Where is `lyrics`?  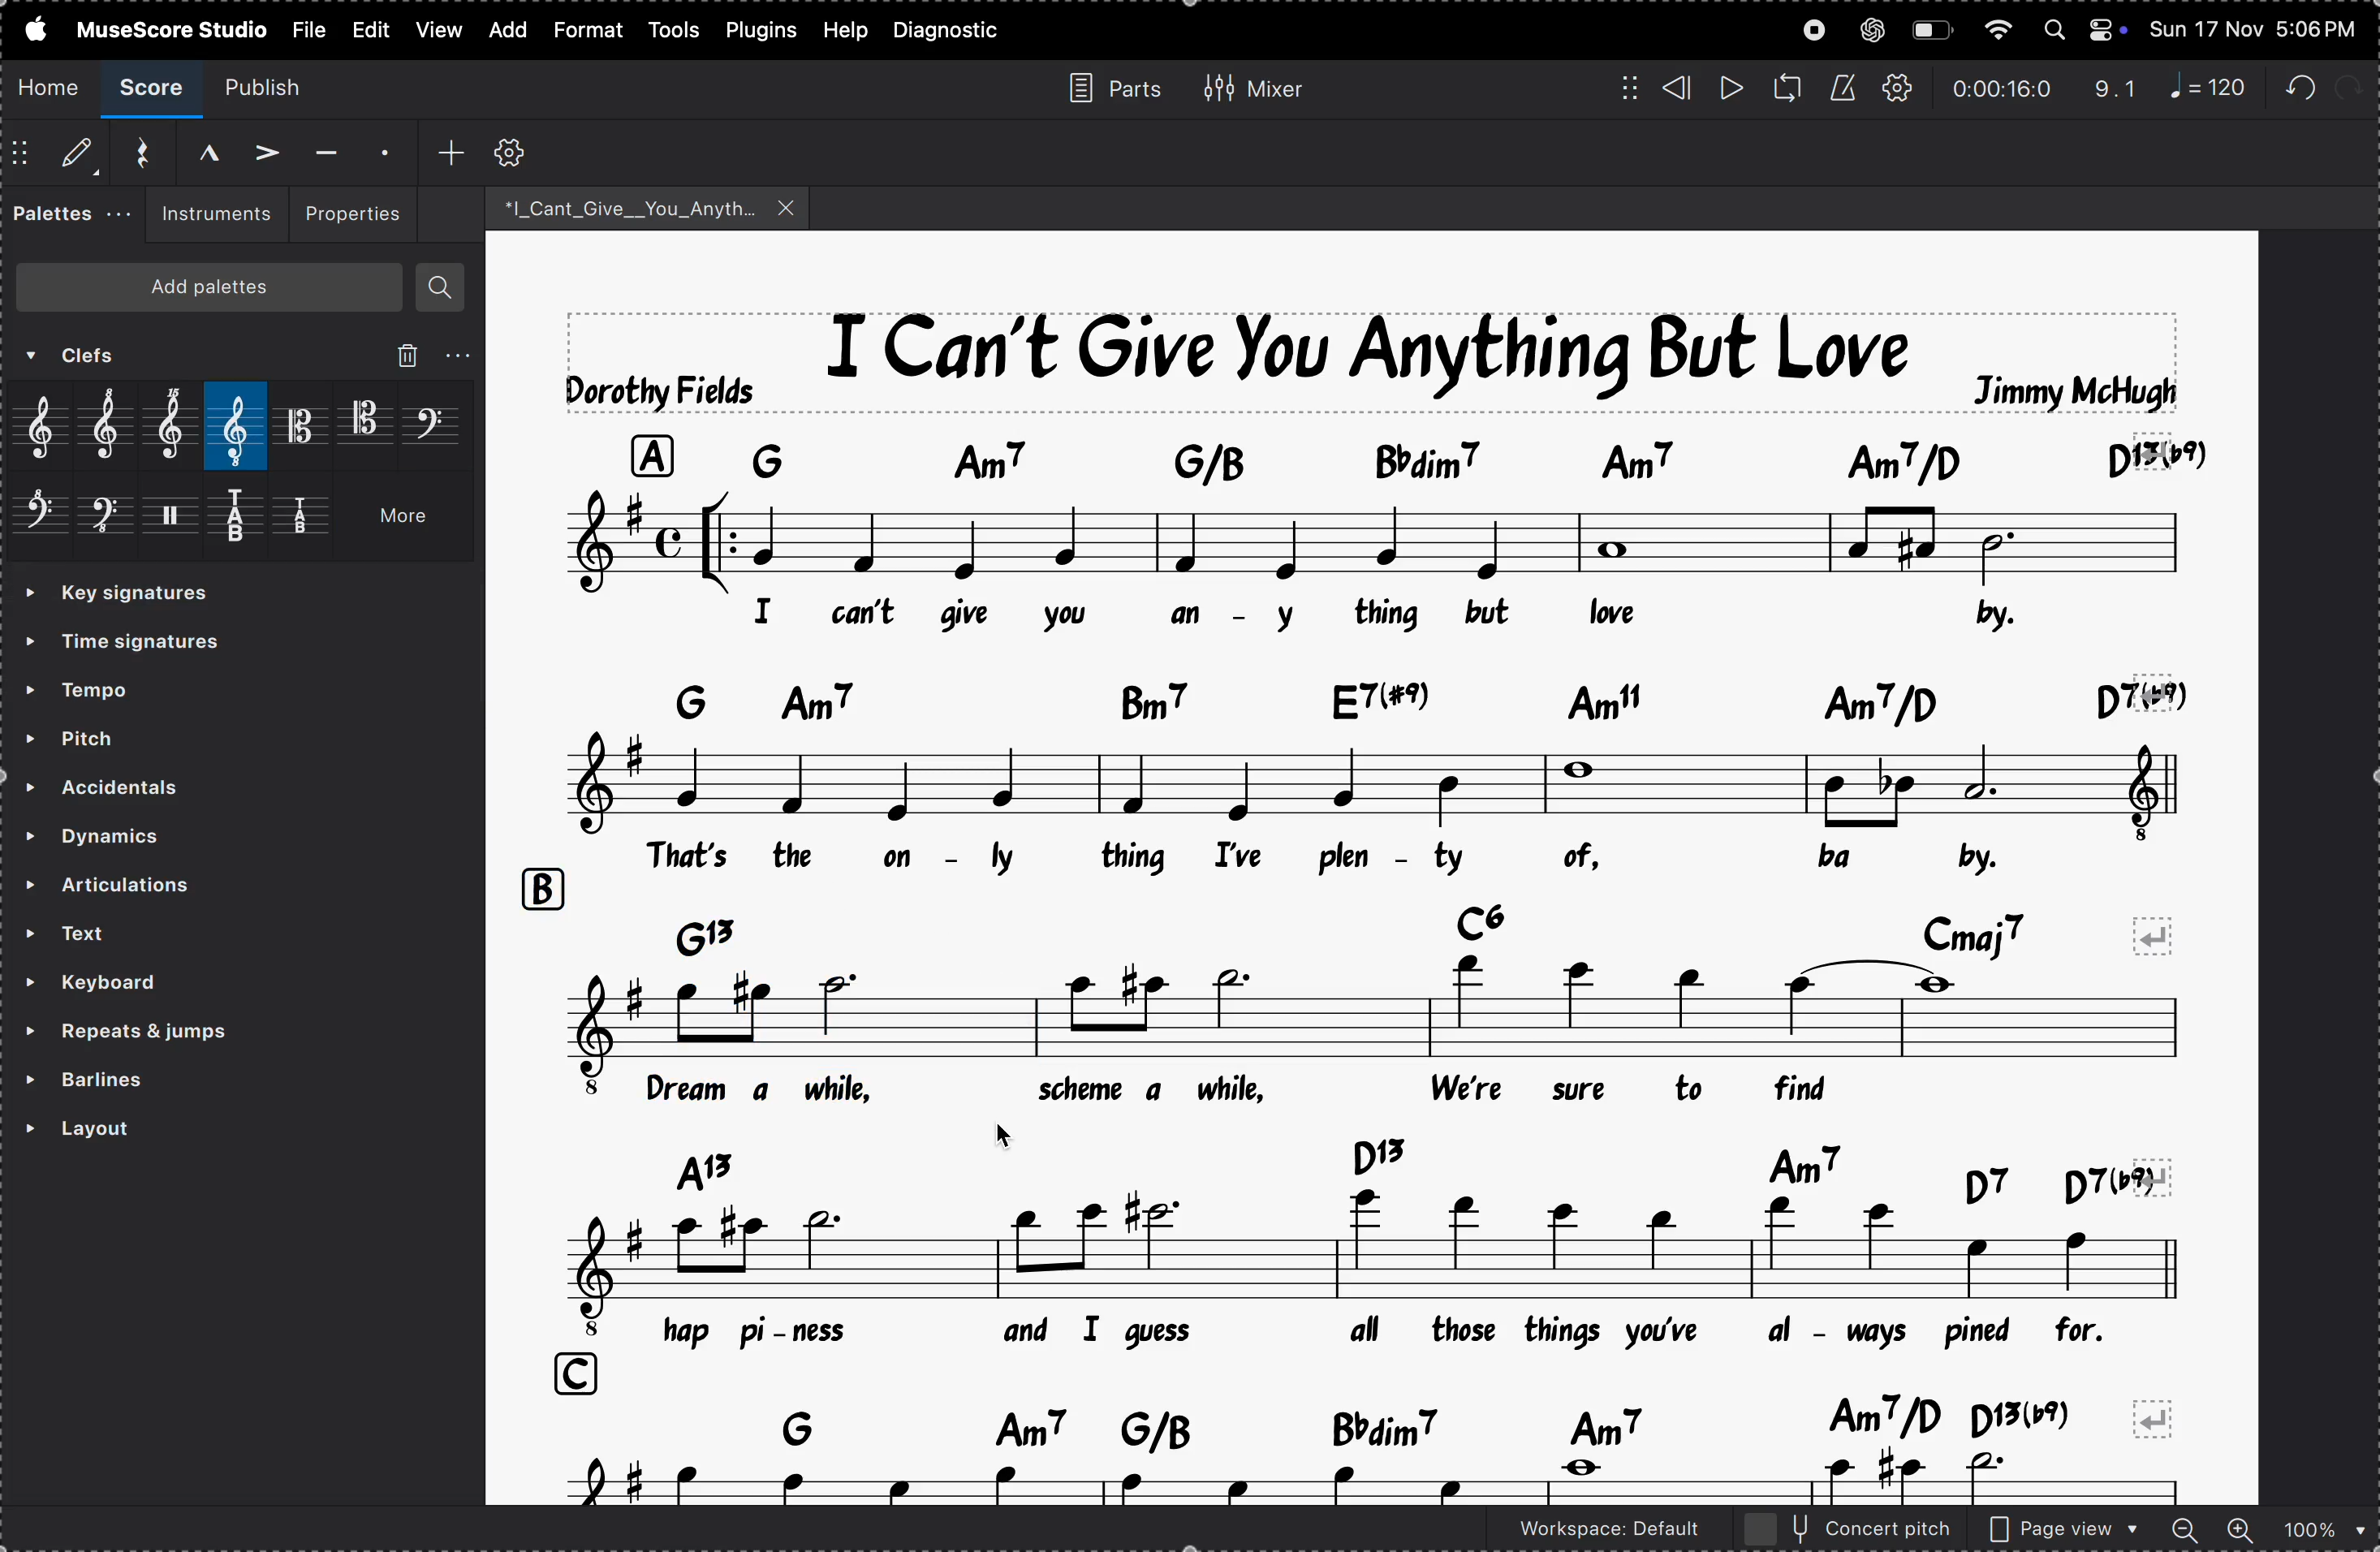
lyrics is located at coordinates (1269, 1097).